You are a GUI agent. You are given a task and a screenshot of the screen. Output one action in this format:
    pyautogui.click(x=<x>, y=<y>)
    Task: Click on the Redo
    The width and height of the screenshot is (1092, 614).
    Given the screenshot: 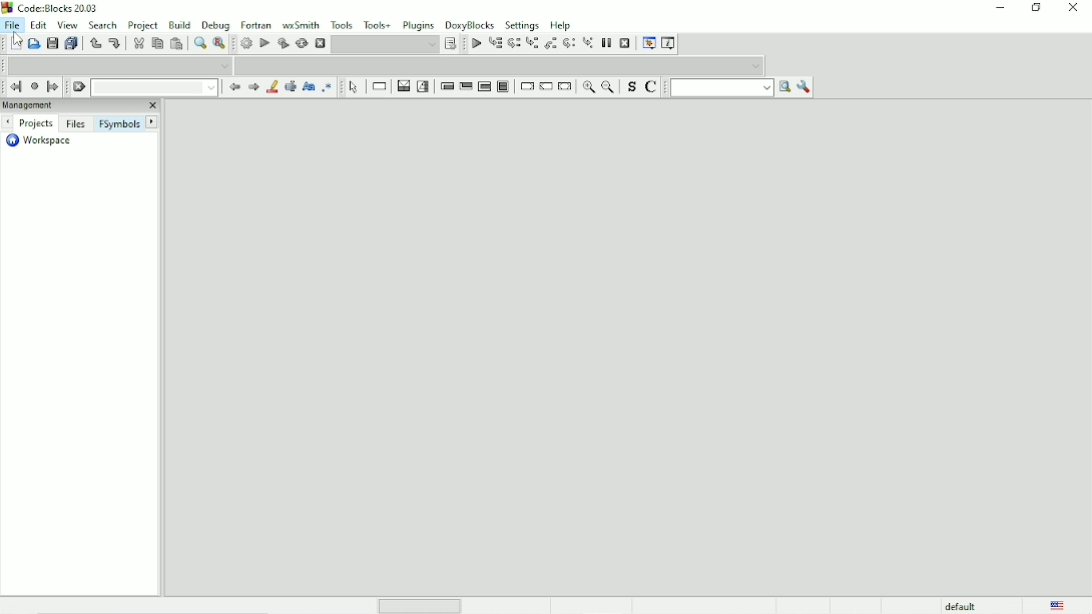 What is the action you would take?
    pyautogui.click(x=114, y=44)
    